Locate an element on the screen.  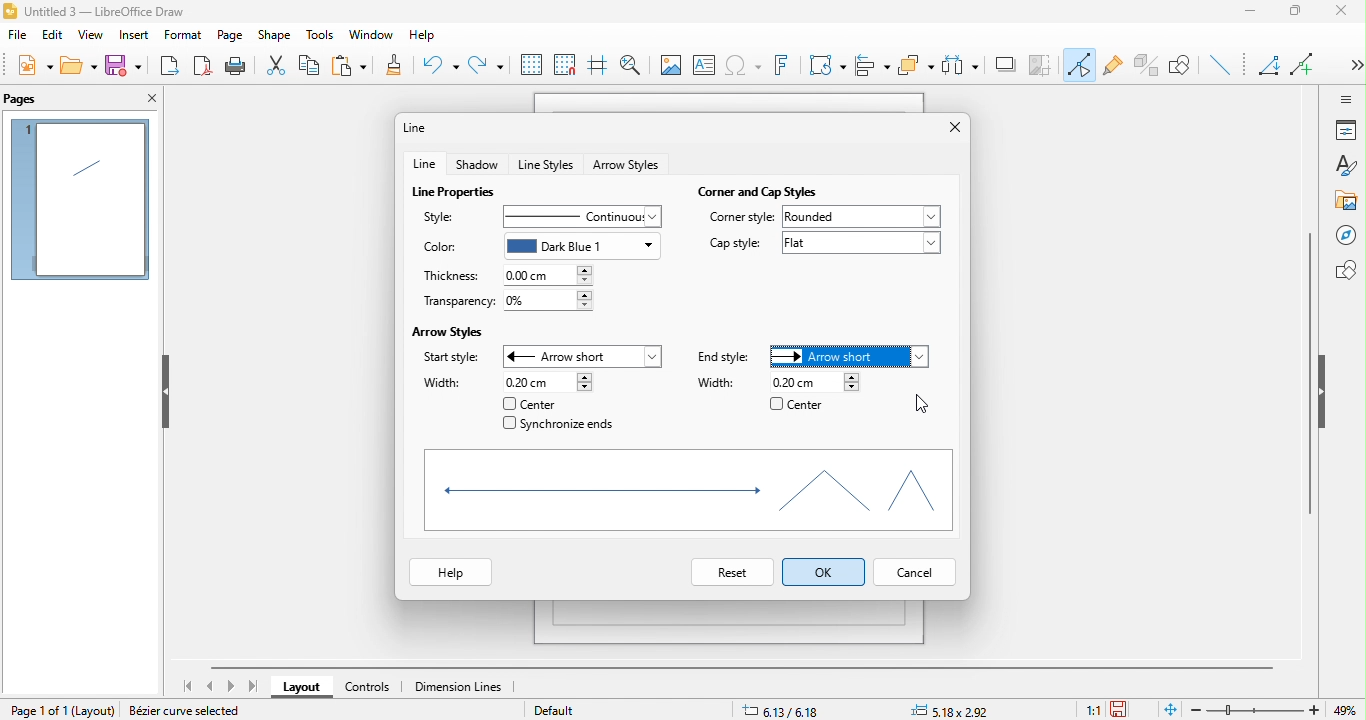
line is located at coordinates (425, 164).